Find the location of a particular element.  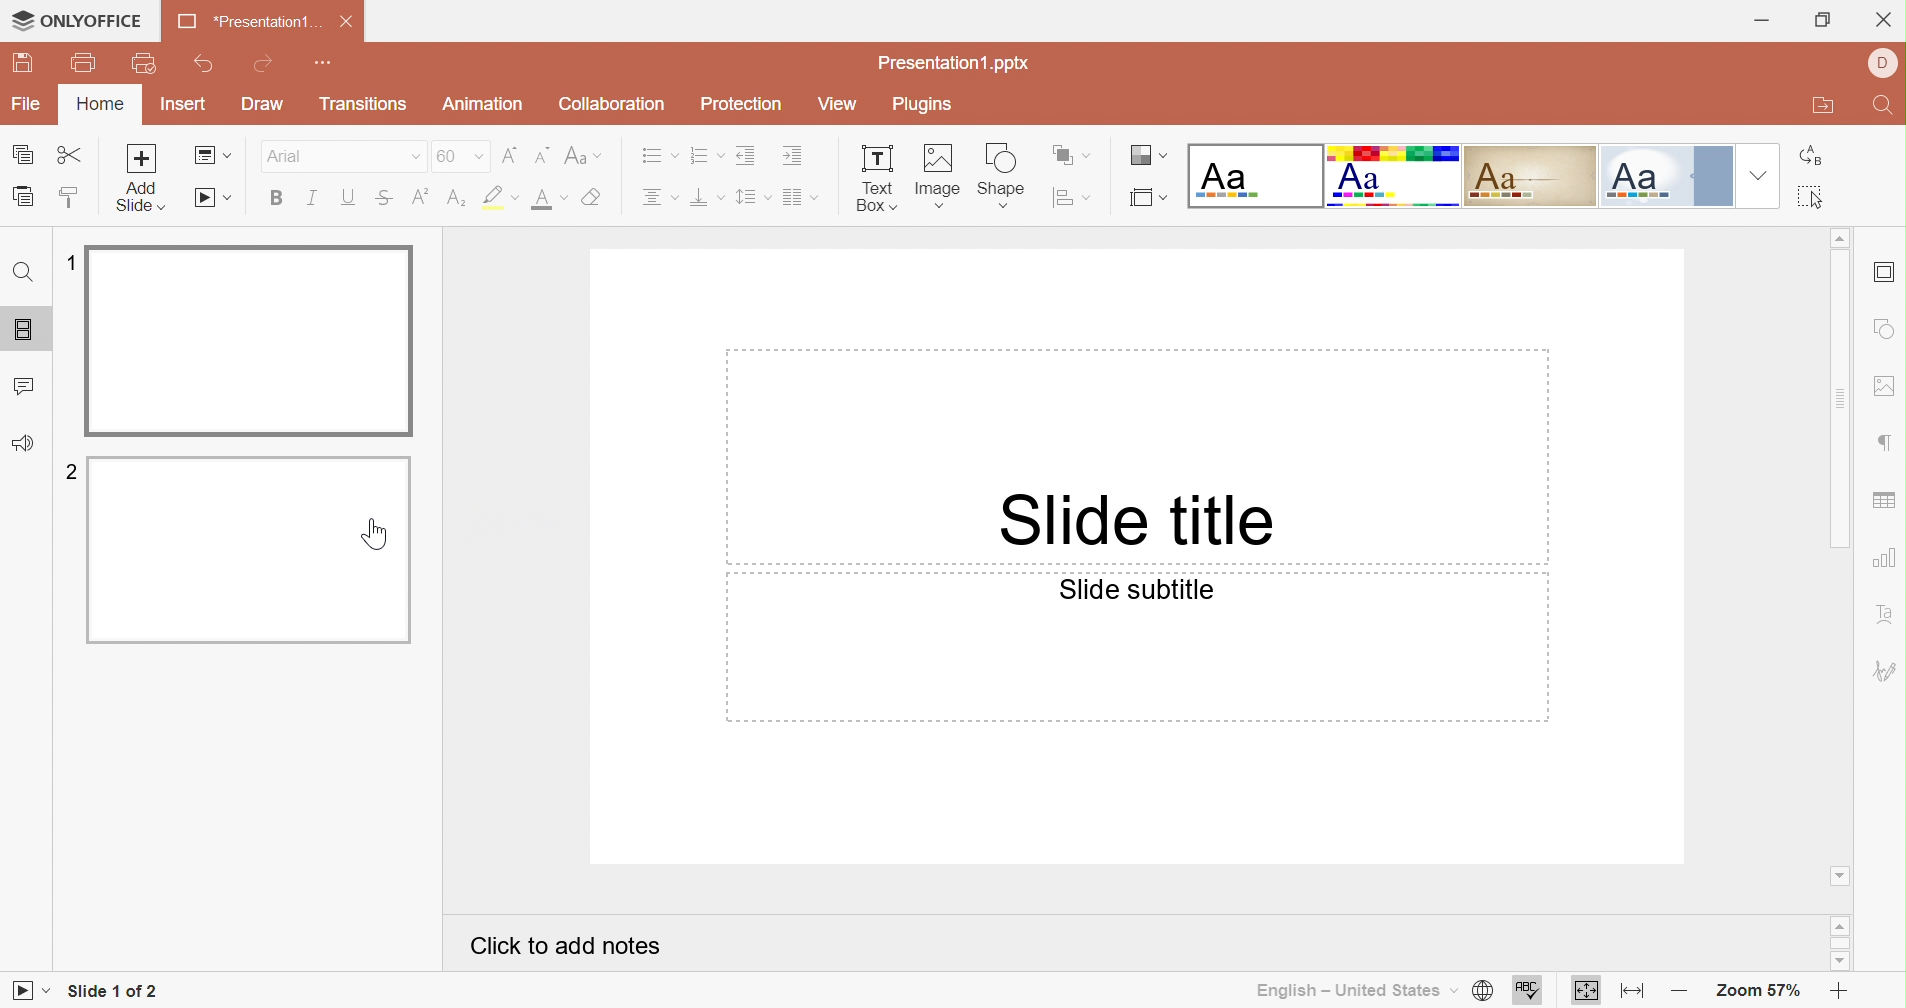

Slides is located at coordinates (23, 330).